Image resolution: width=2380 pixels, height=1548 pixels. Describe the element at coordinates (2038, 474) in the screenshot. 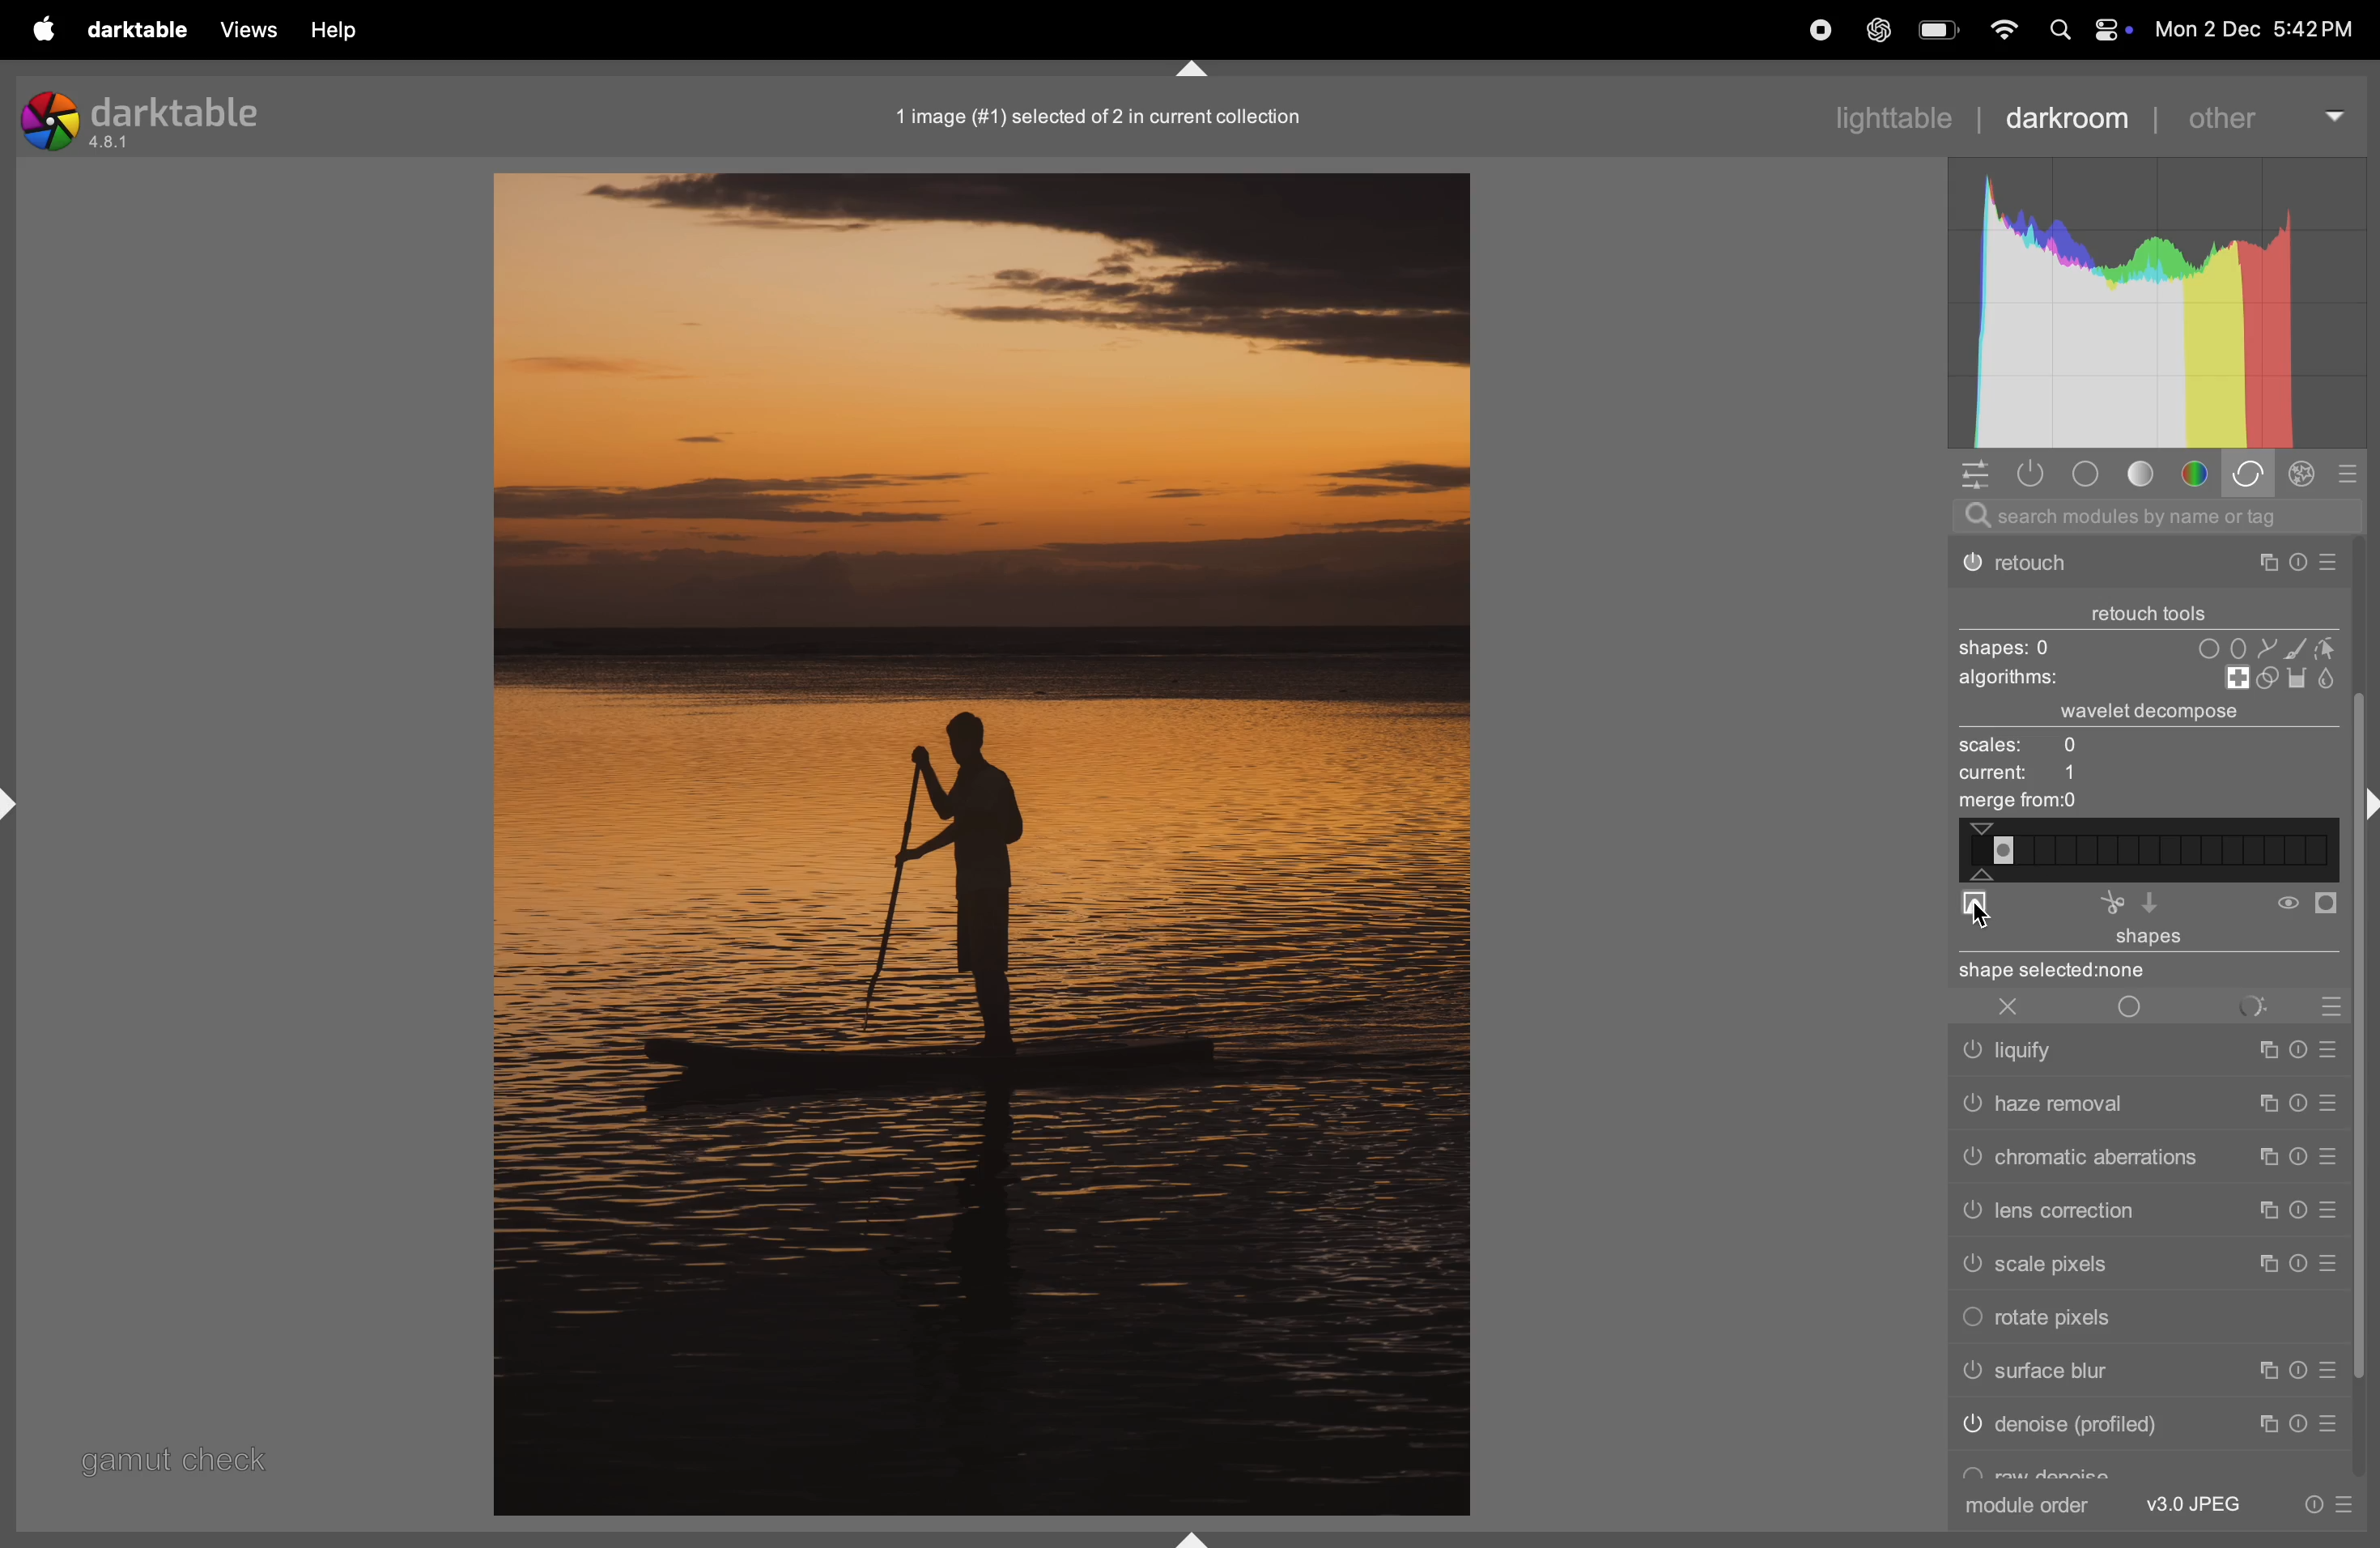

I see `show only active modules` at that location.